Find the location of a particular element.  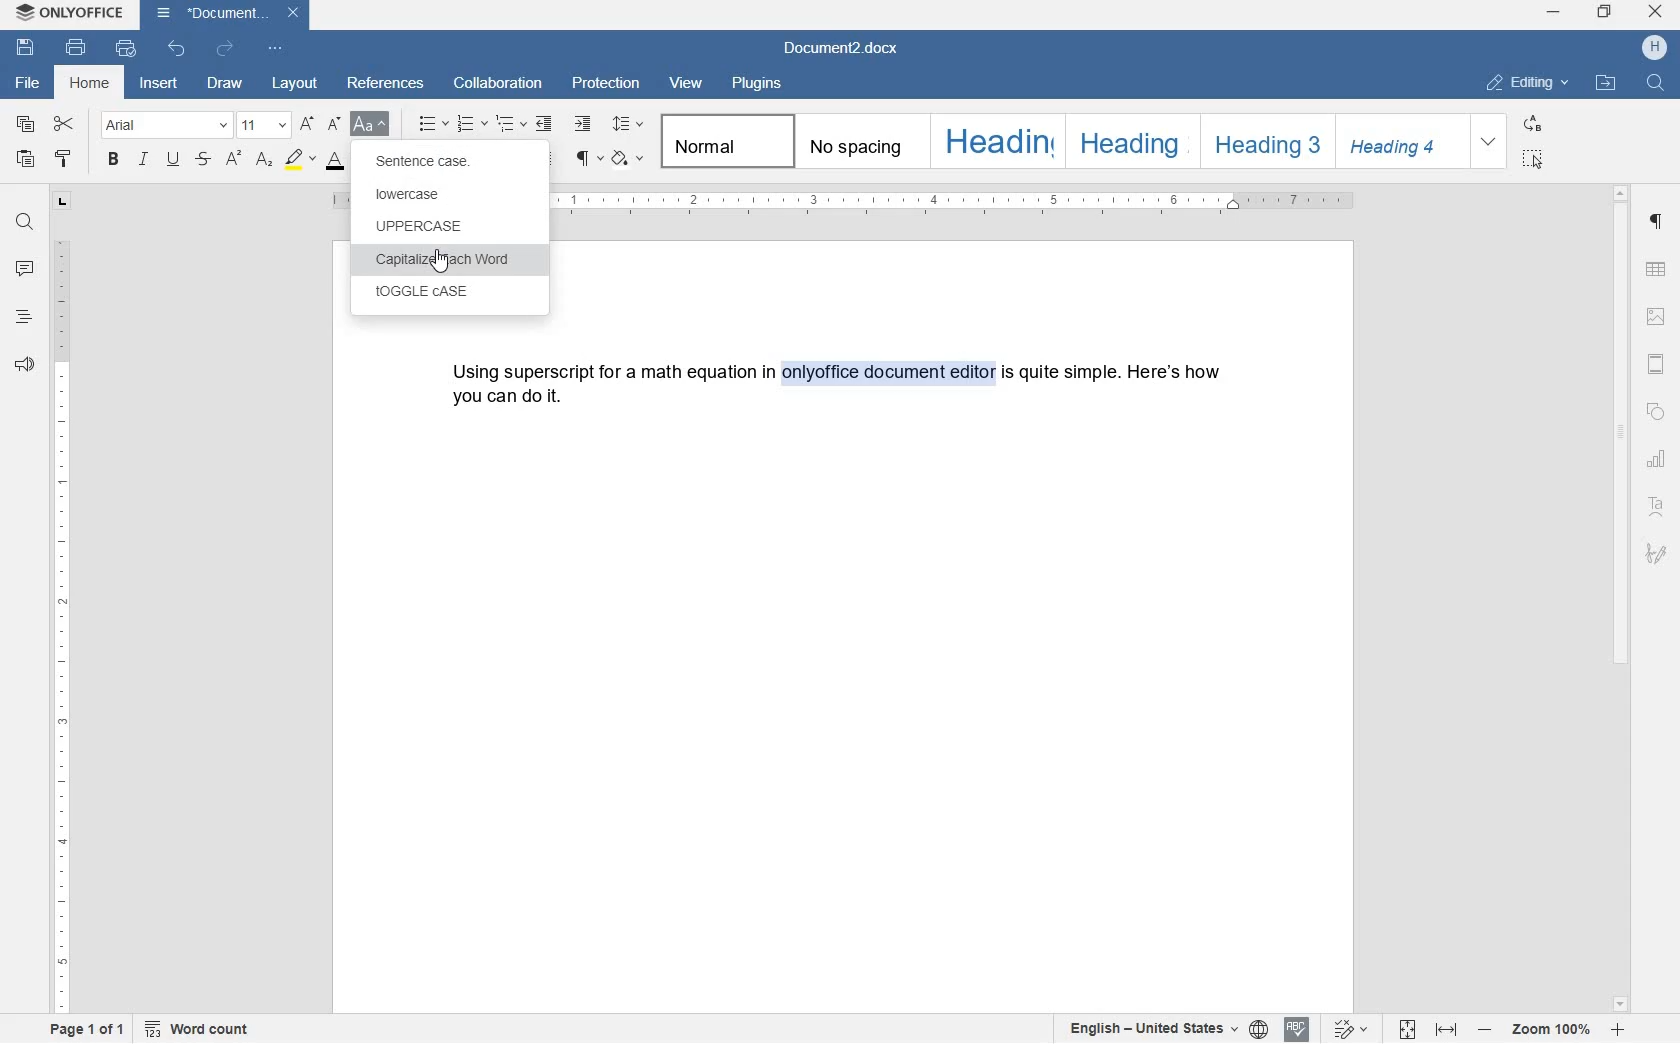

find is located at coordinates (24, 218).